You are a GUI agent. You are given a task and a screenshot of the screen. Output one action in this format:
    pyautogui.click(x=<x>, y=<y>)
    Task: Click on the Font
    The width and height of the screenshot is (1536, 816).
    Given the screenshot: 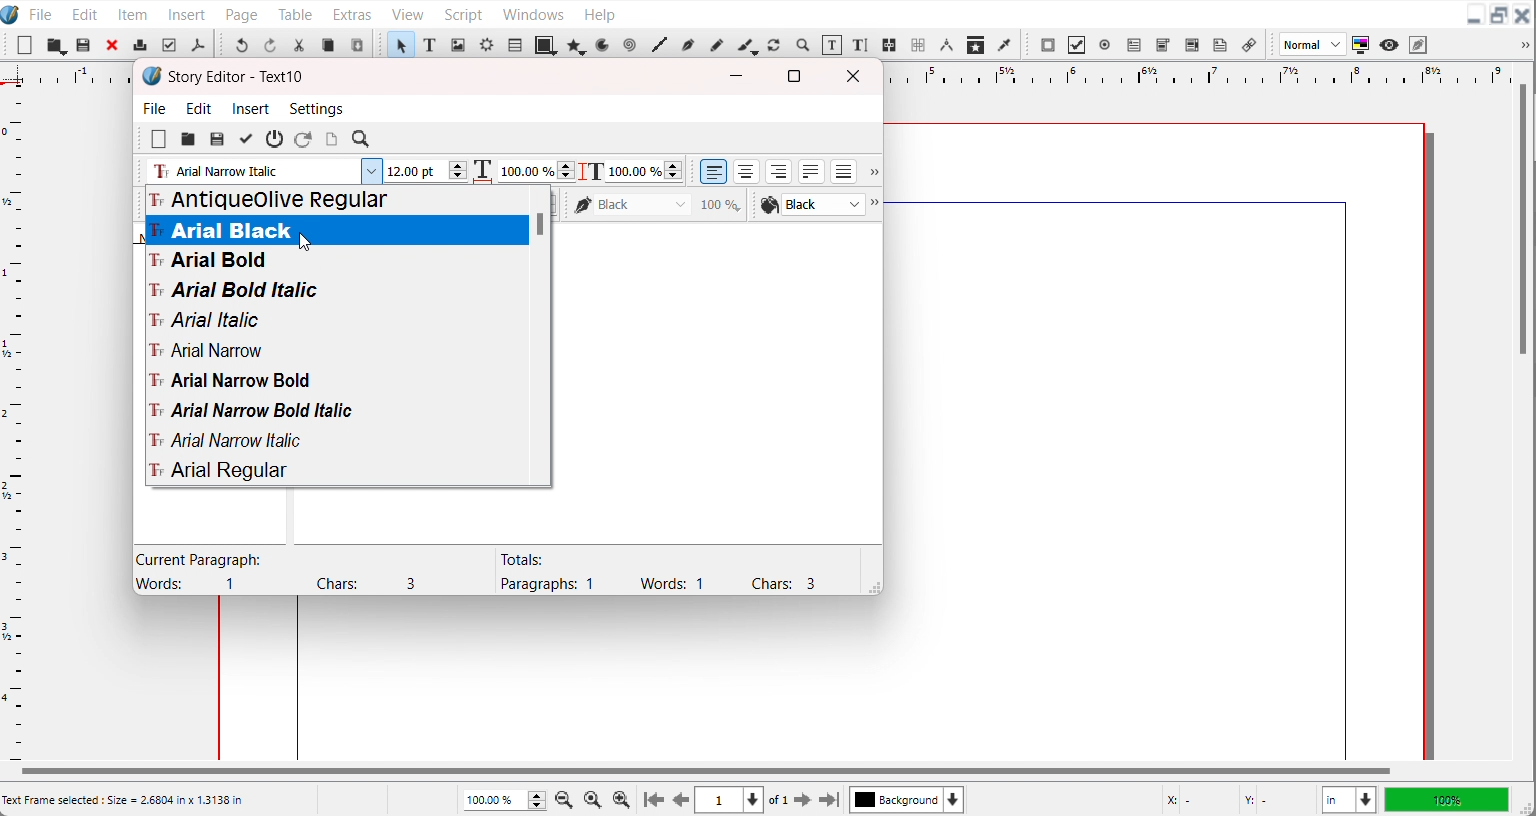 What is the action you would take?
    pyautogui.click(x=335, y=440)
    